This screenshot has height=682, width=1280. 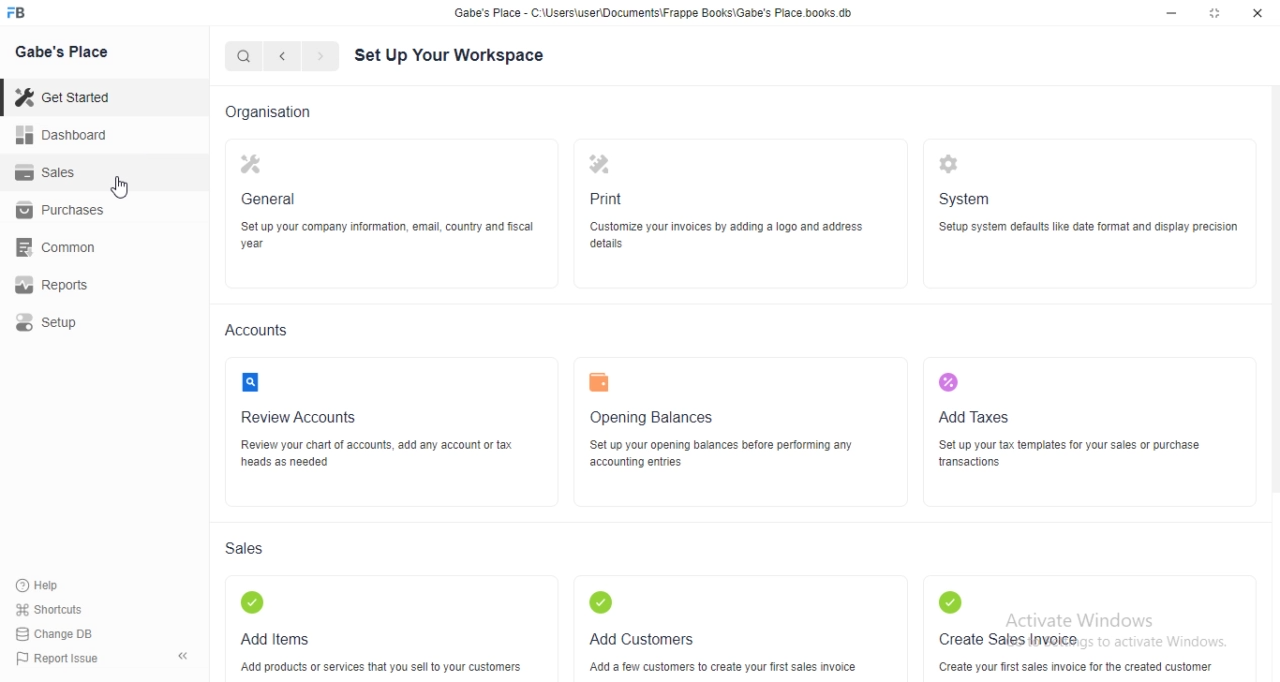 What do you see at coordinates (56, 210) in the screenshot?
I see `Purchases` at bounding box center [56, 210].